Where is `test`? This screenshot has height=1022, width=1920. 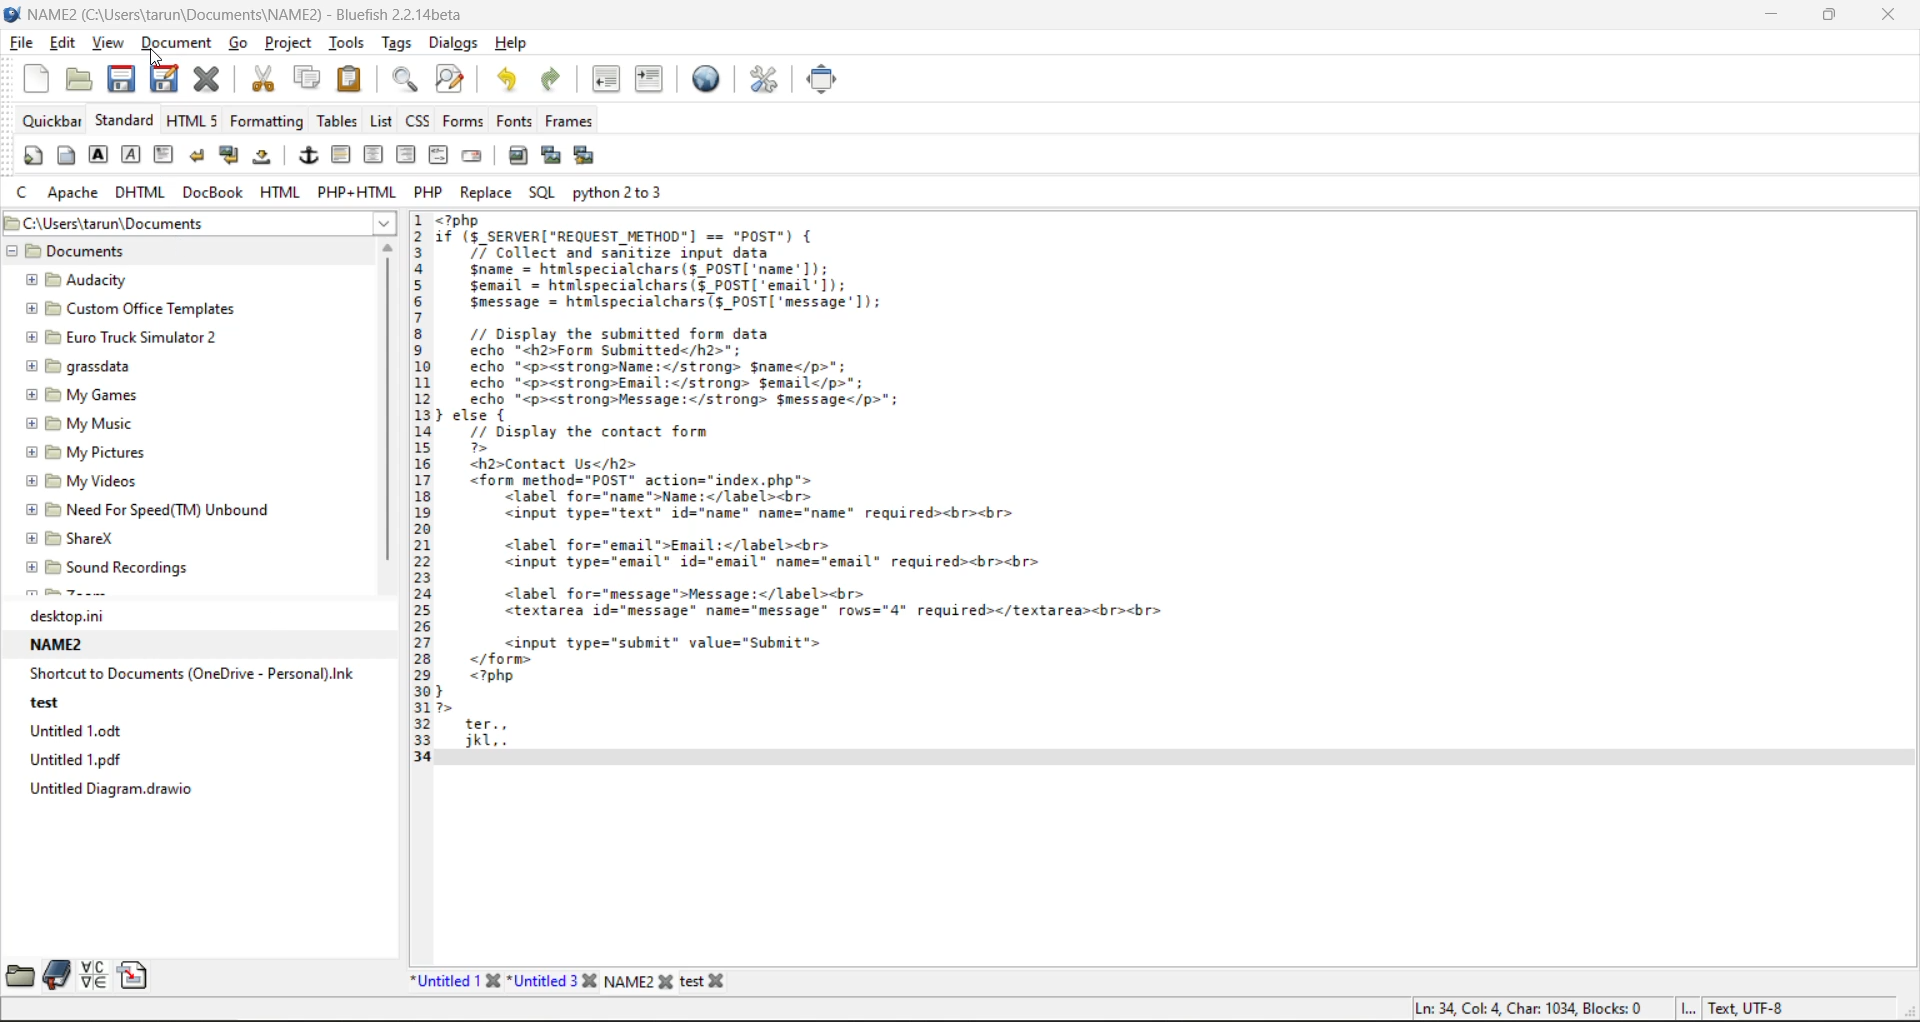
test is located at coordinates (60, 706).